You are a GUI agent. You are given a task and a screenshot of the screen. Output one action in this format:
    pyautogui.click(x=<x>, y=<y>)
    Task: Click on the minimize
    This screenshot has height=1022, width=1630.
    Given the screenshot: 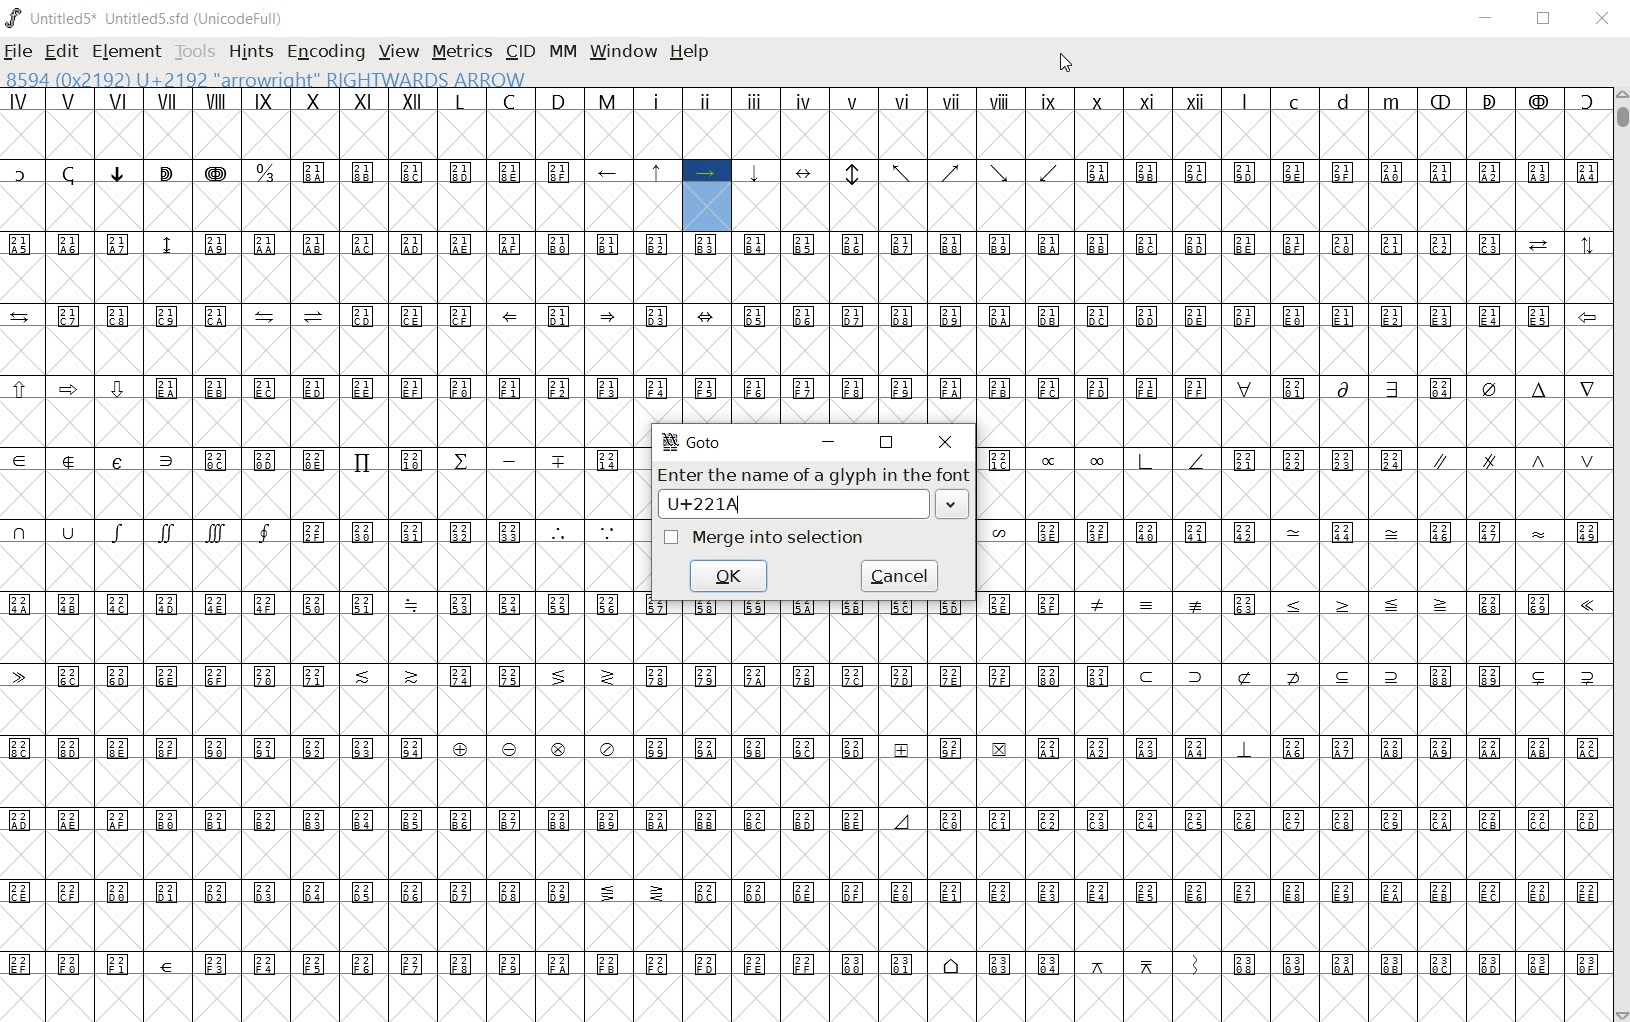 What is the action you would take?
    pyautogui.click(x=831, y=441)
    